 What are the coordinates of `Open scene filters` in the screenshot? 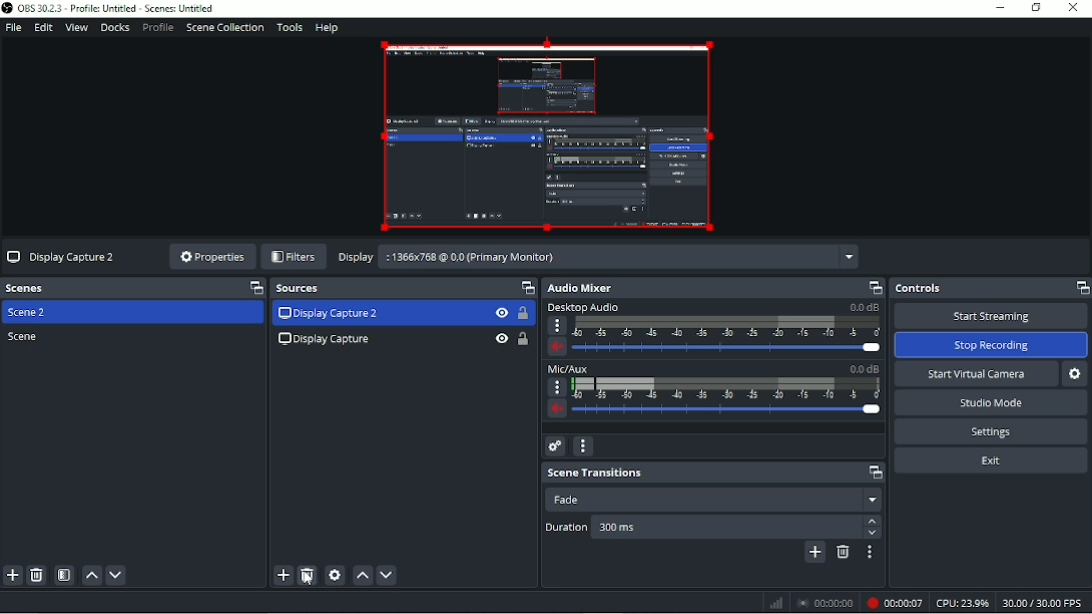 It's located at (64, 576).